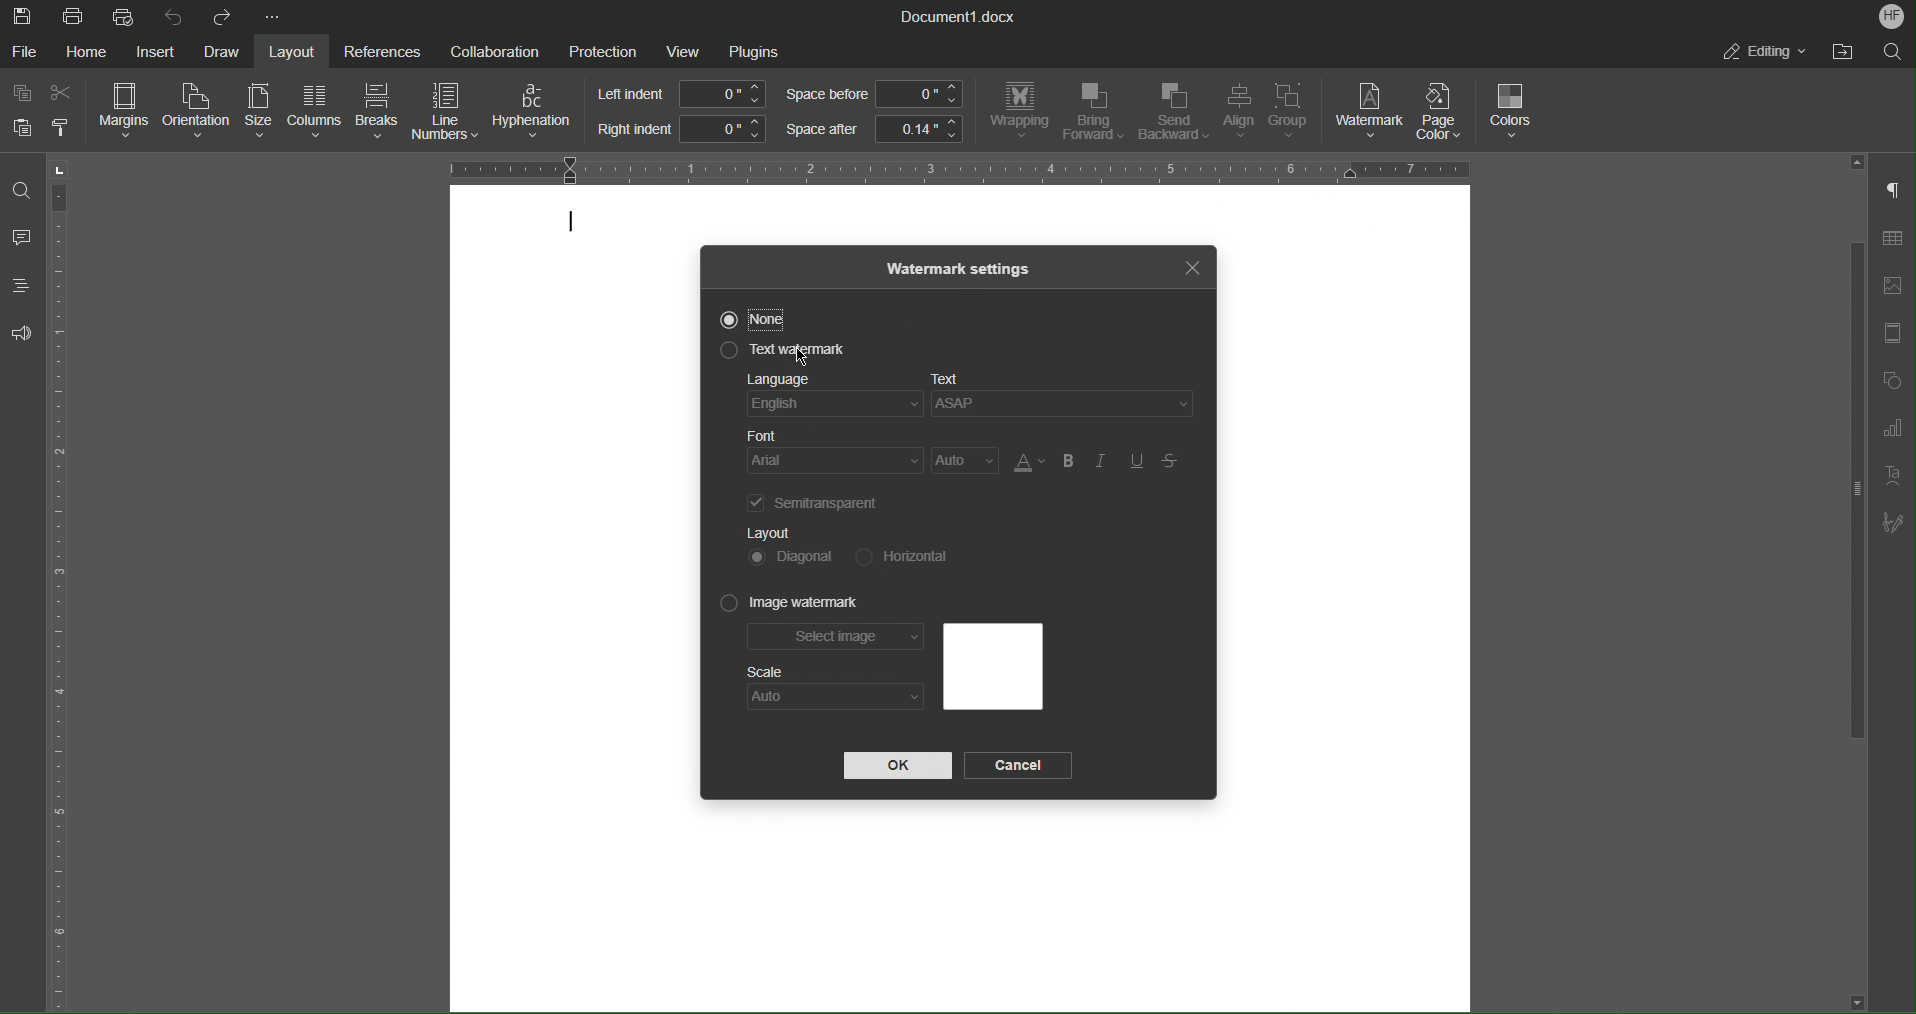 The height and width of the screenshot is (1014, 1916). What do you see at coordinates (198, 112) in the screenshot?
I see `Orientation` at bounding box center [198, 112].